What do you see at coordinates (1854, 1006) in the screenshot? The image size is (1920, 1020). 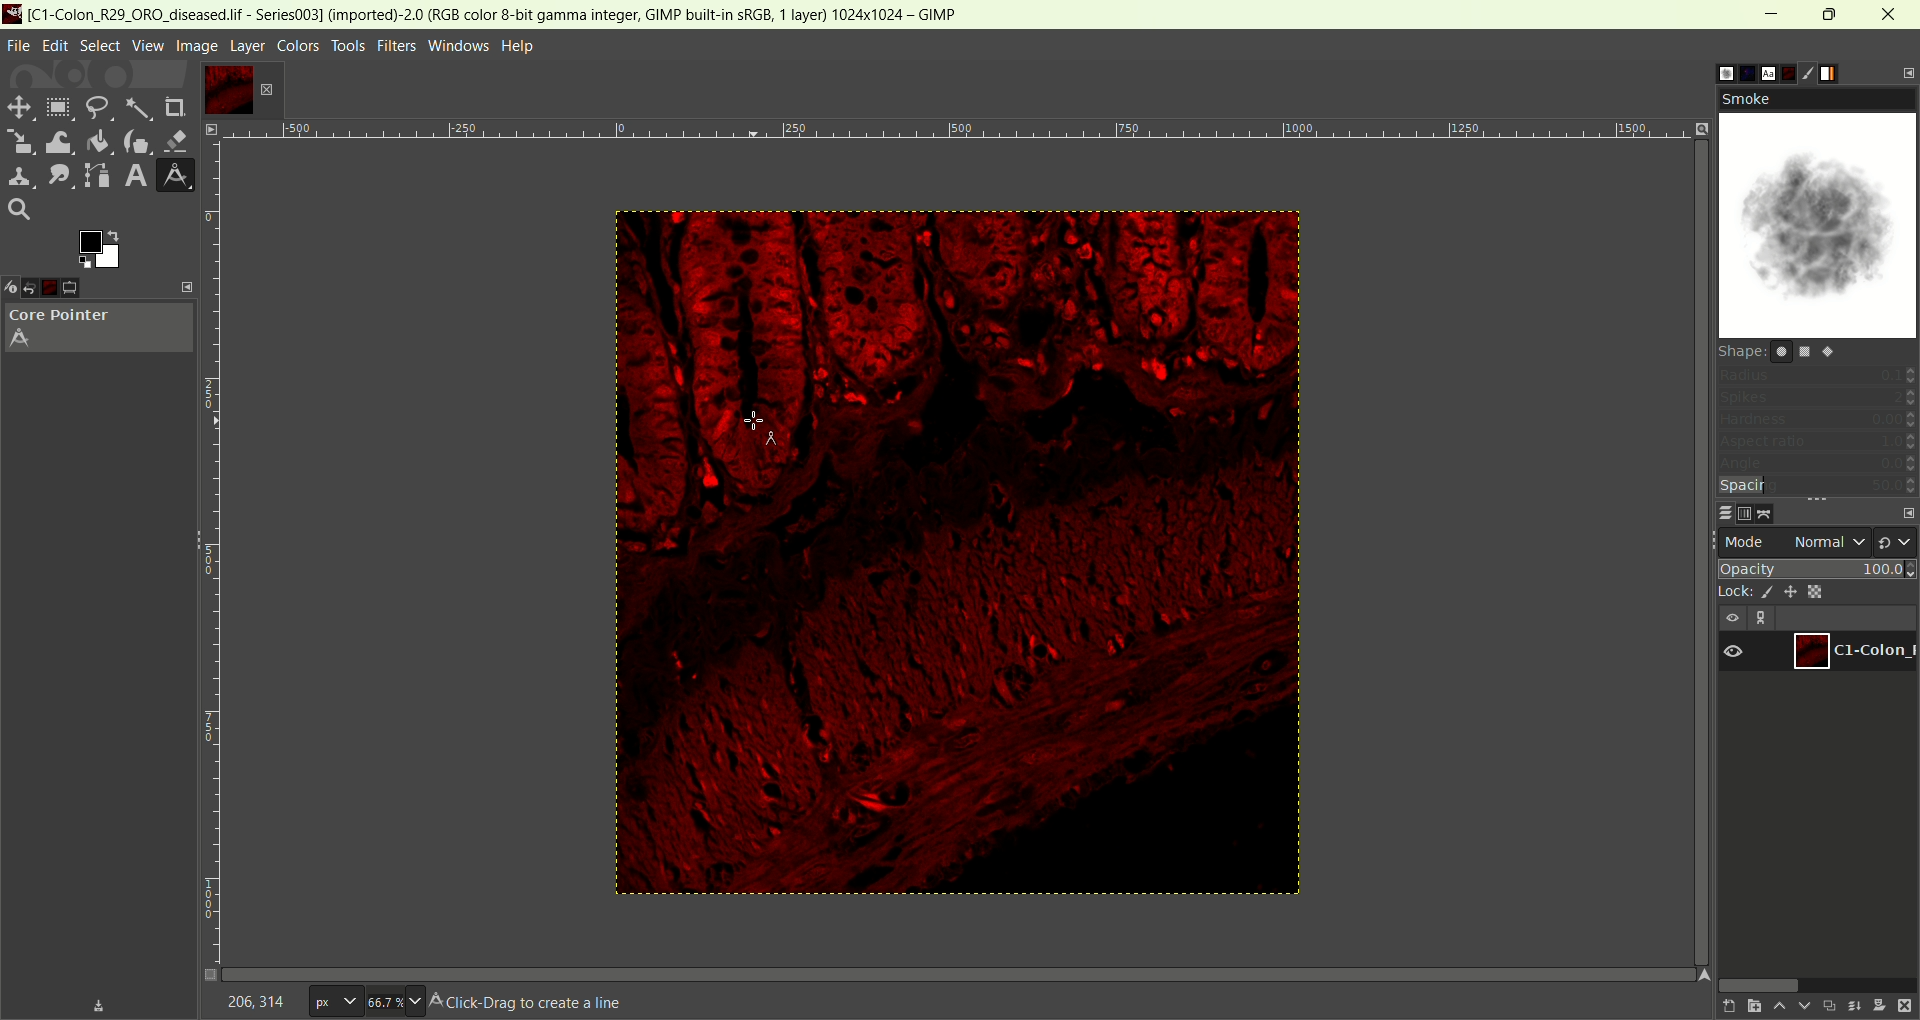 I see `merge layer` at bounding box center [1854, 1006].